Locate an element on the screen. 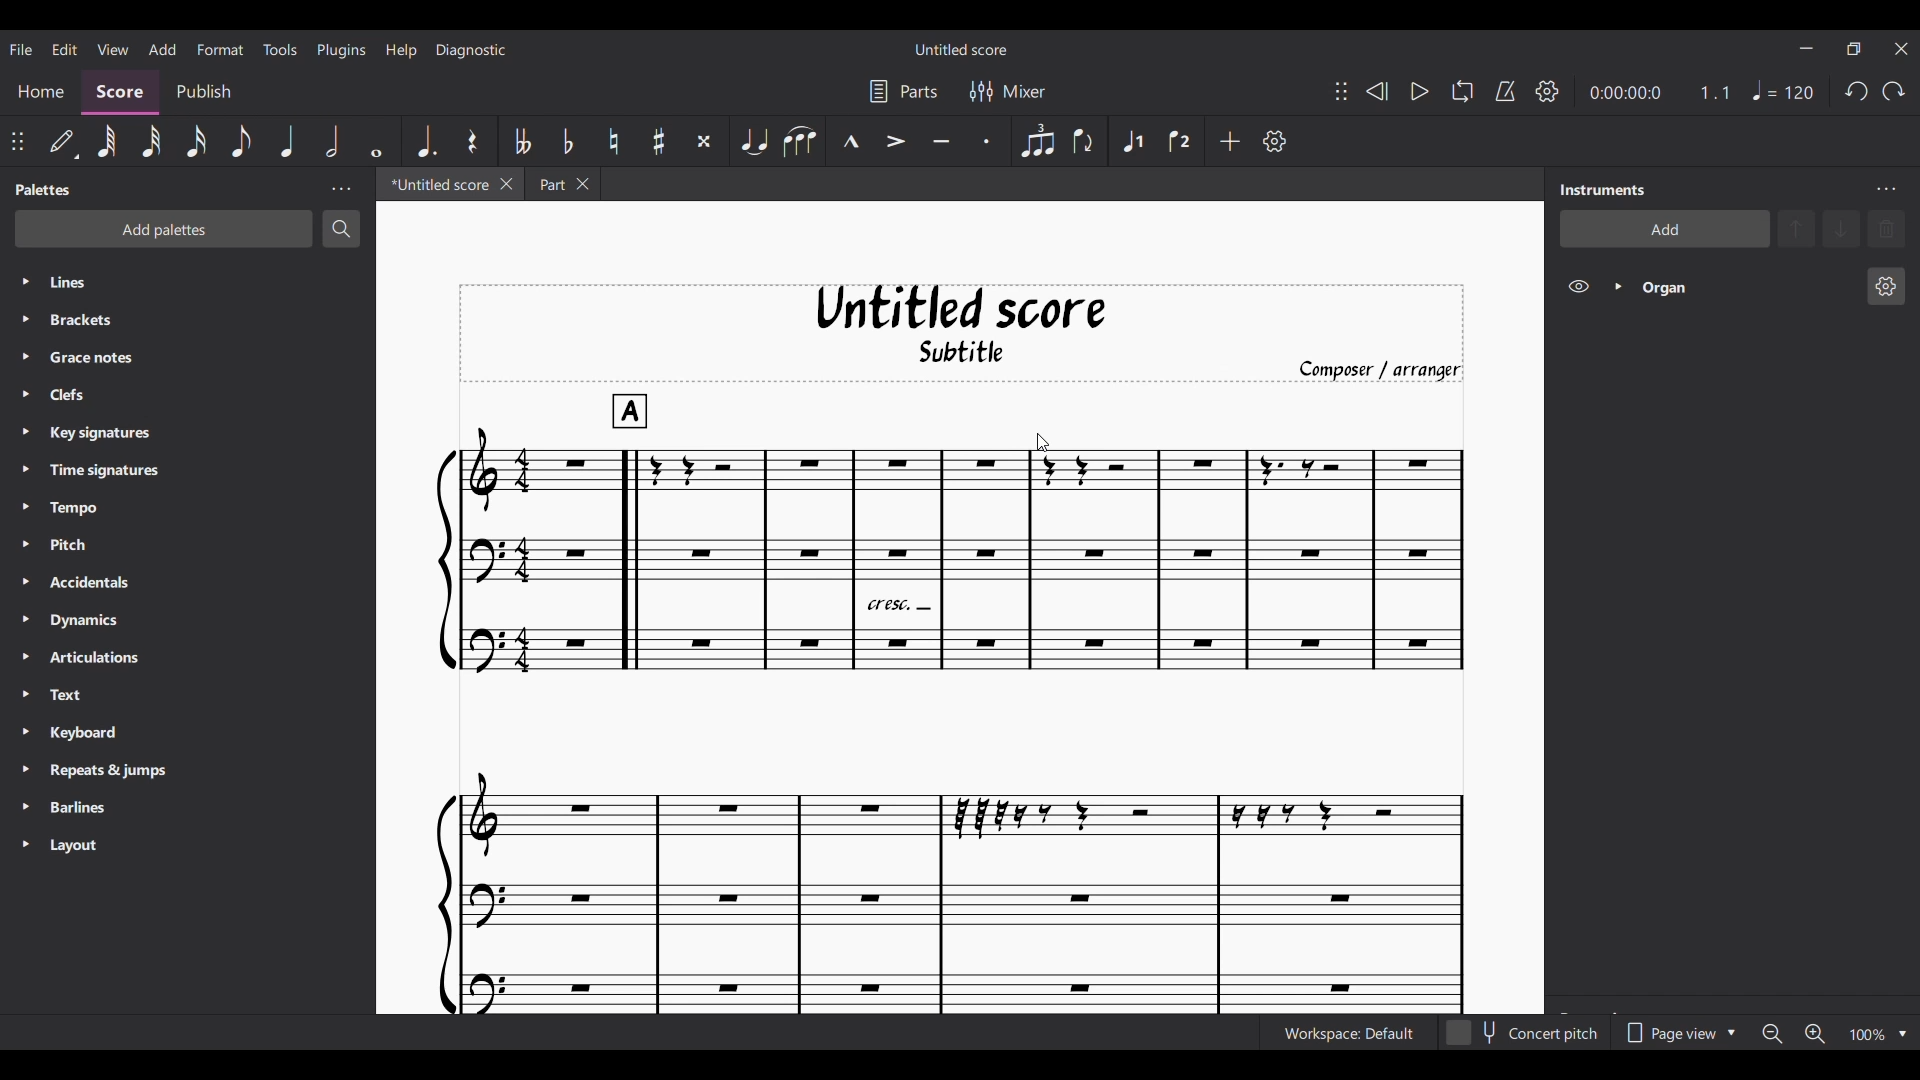 The width and height of the screenshot is (1920, 1080). Flip direction is located at coordinates (1083, 142).